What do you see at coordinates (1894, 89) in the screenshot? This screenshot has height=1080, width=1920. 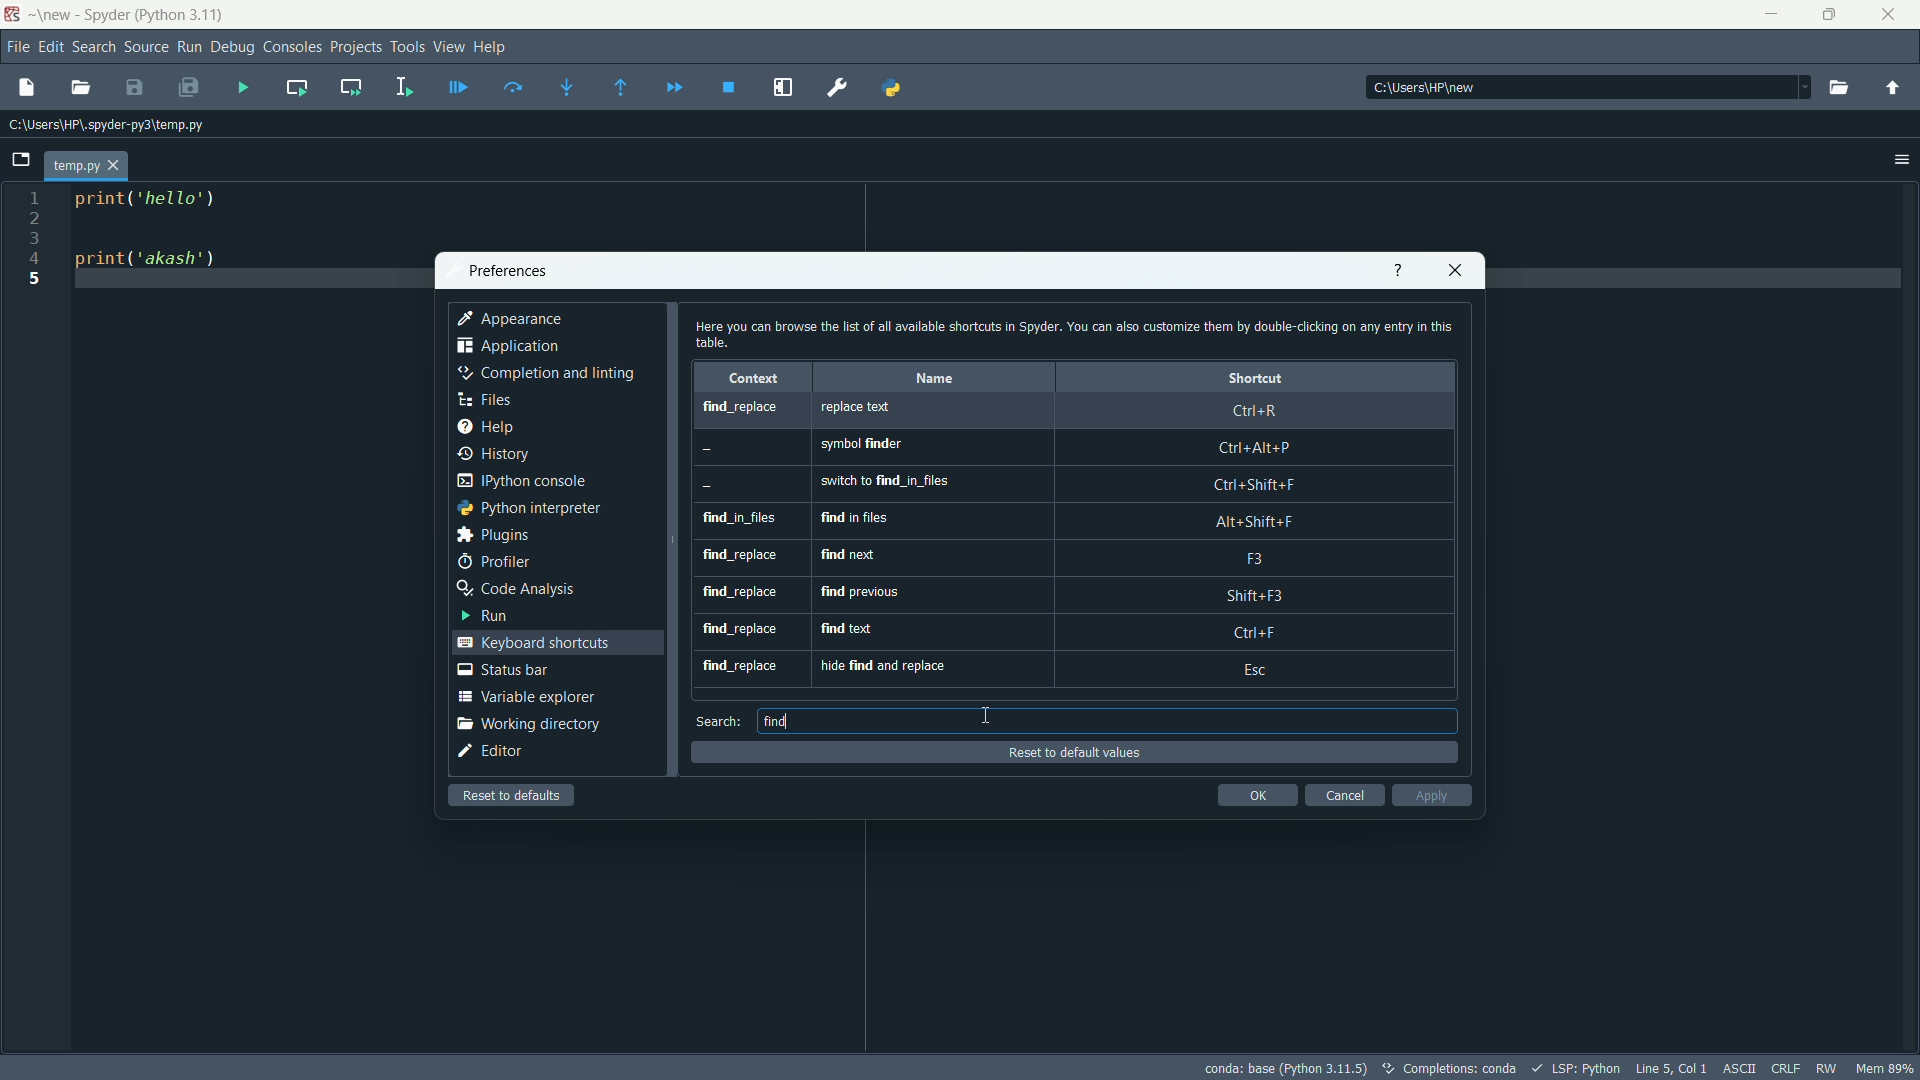 I see `parent directory` at bounding box center [1894, 89].